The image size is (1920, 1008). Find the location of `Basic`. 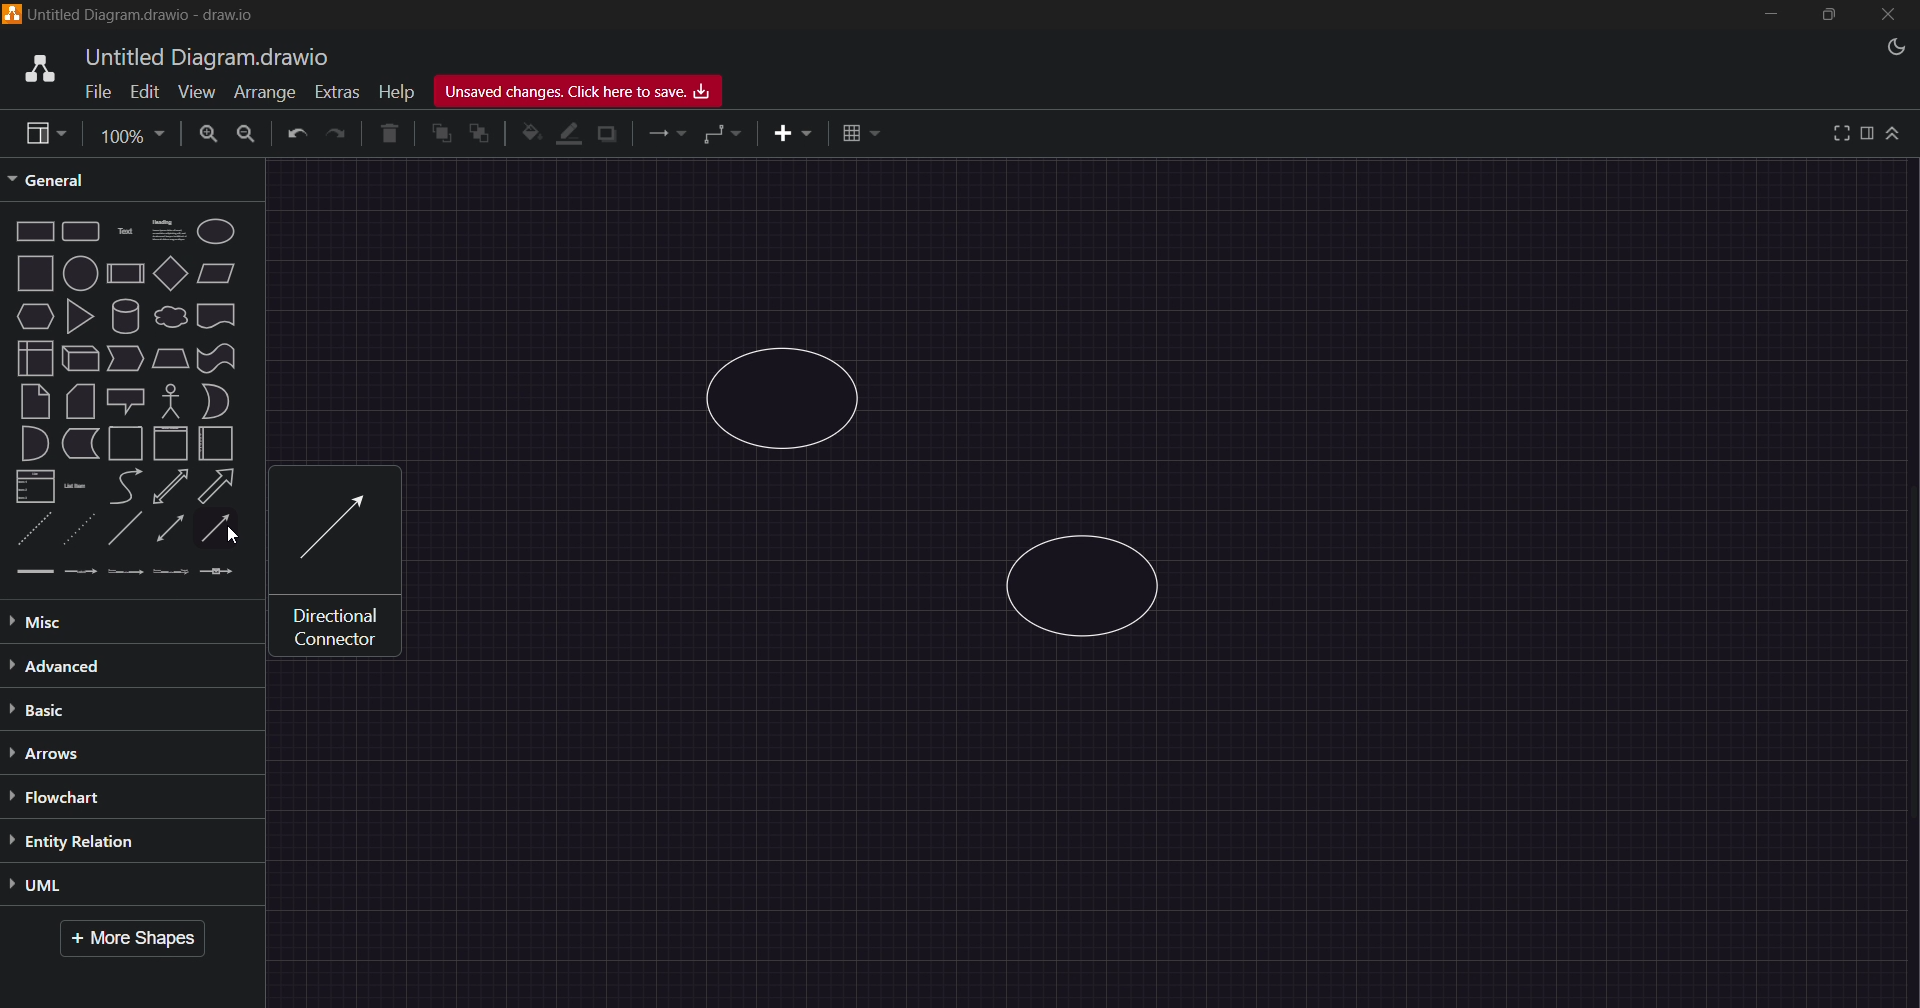

Basic is located at coordinates (54, 710).